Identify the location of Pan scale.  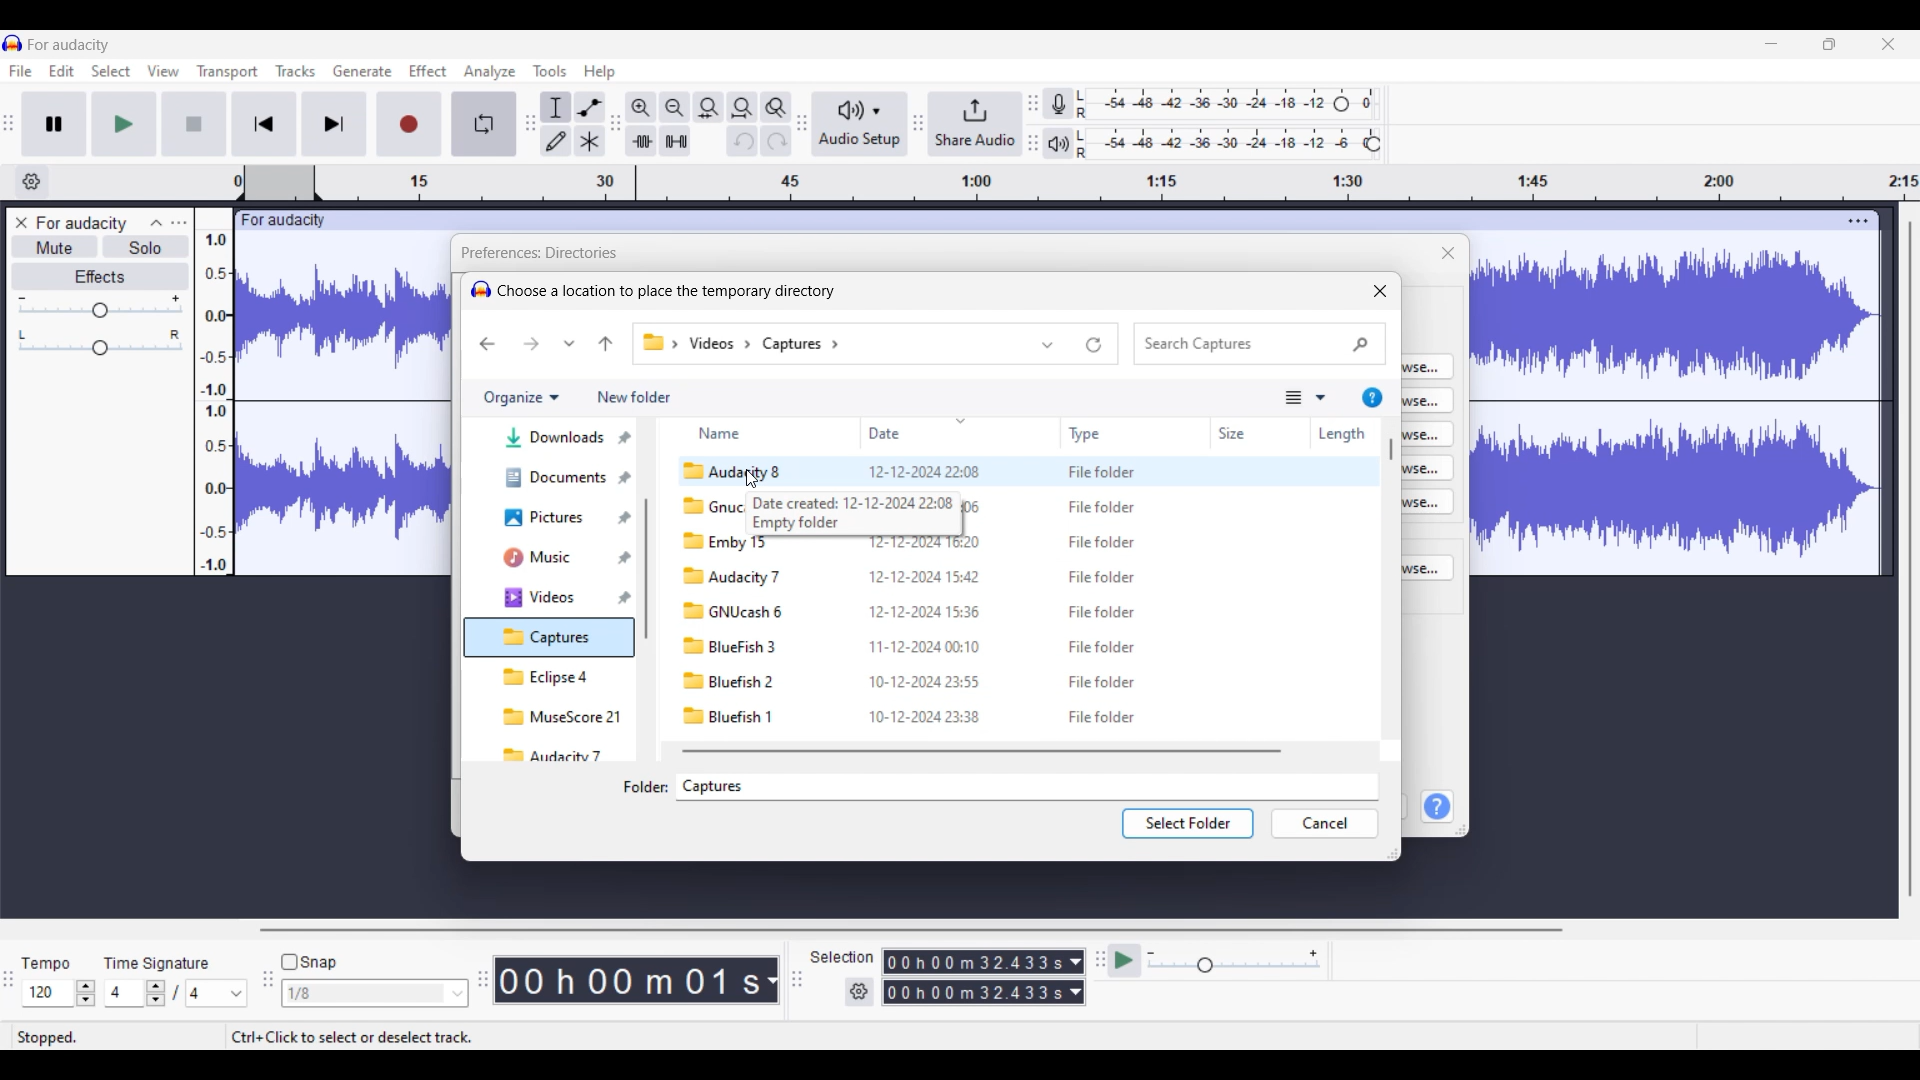
(100, 343).